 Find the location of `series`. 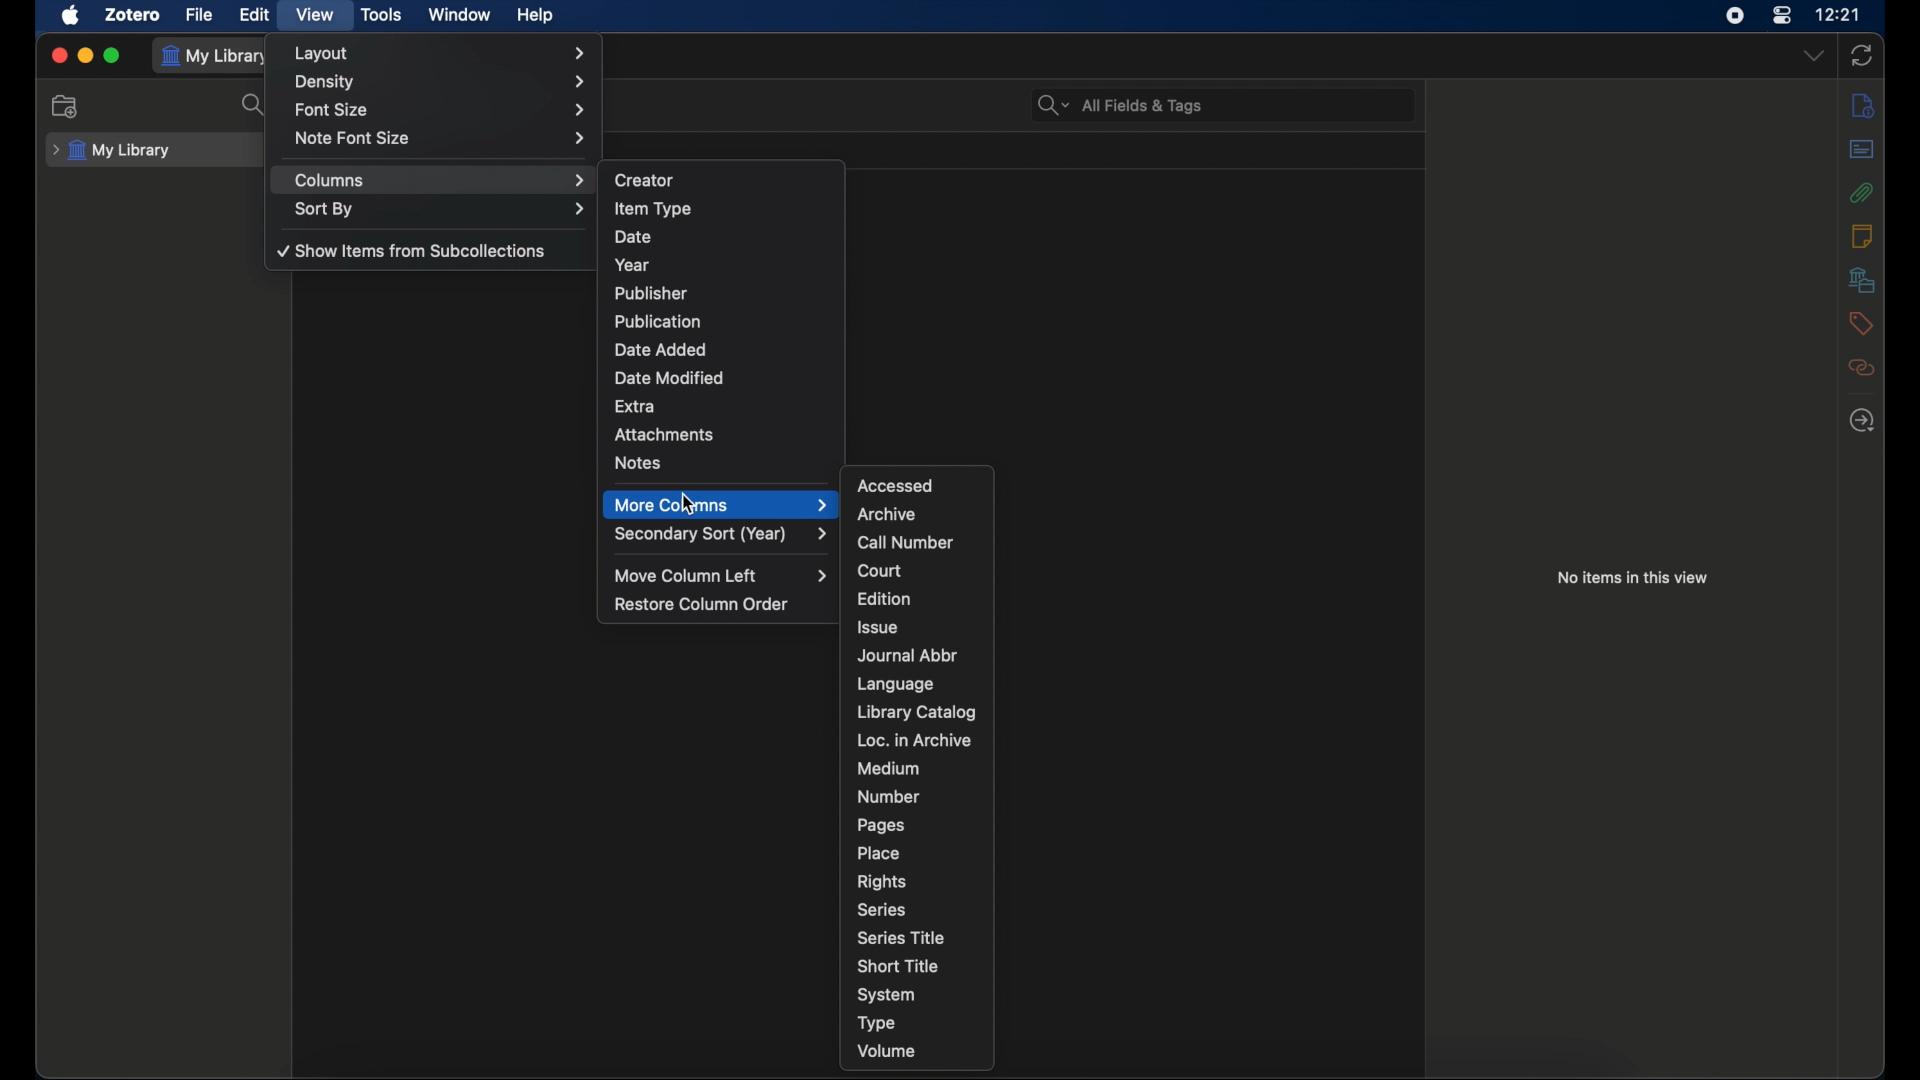

series is located at coordinates (883, 910).